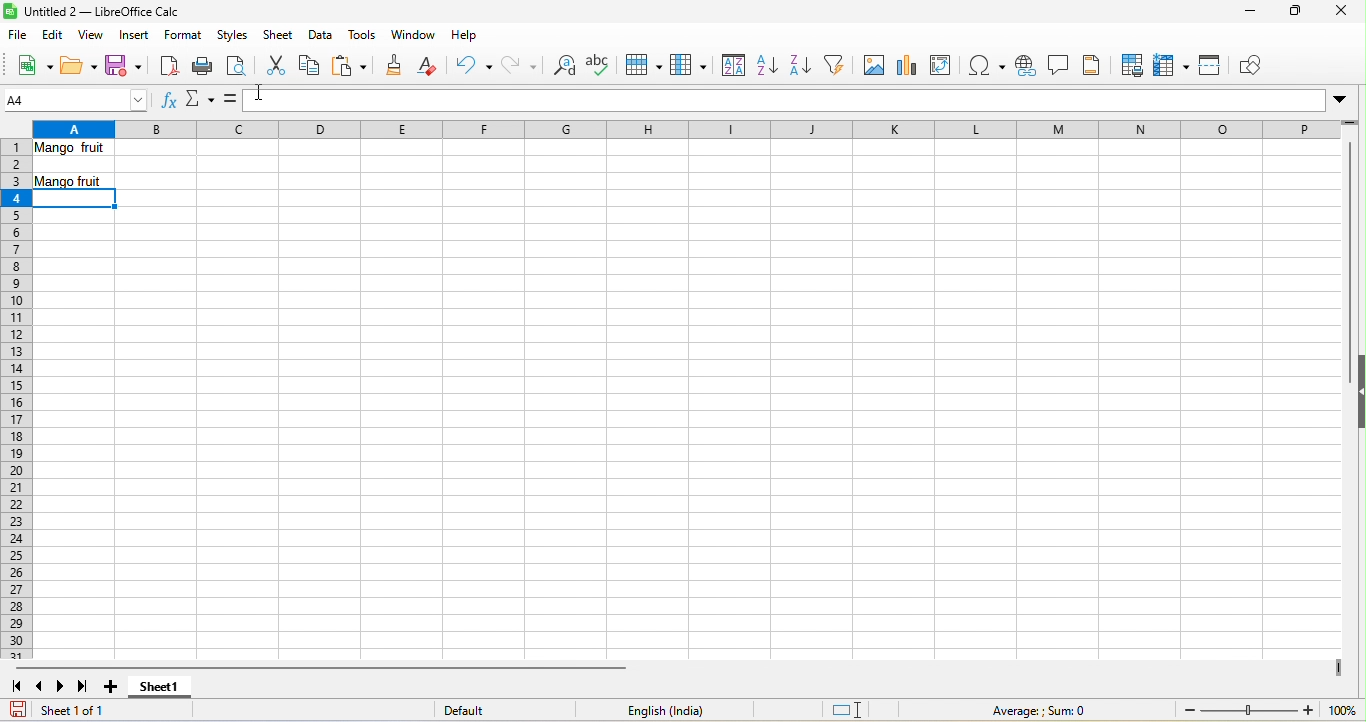  Describe the element at coordinates (946, 65) in the screenshot. I see `edit pivot table` at that location.